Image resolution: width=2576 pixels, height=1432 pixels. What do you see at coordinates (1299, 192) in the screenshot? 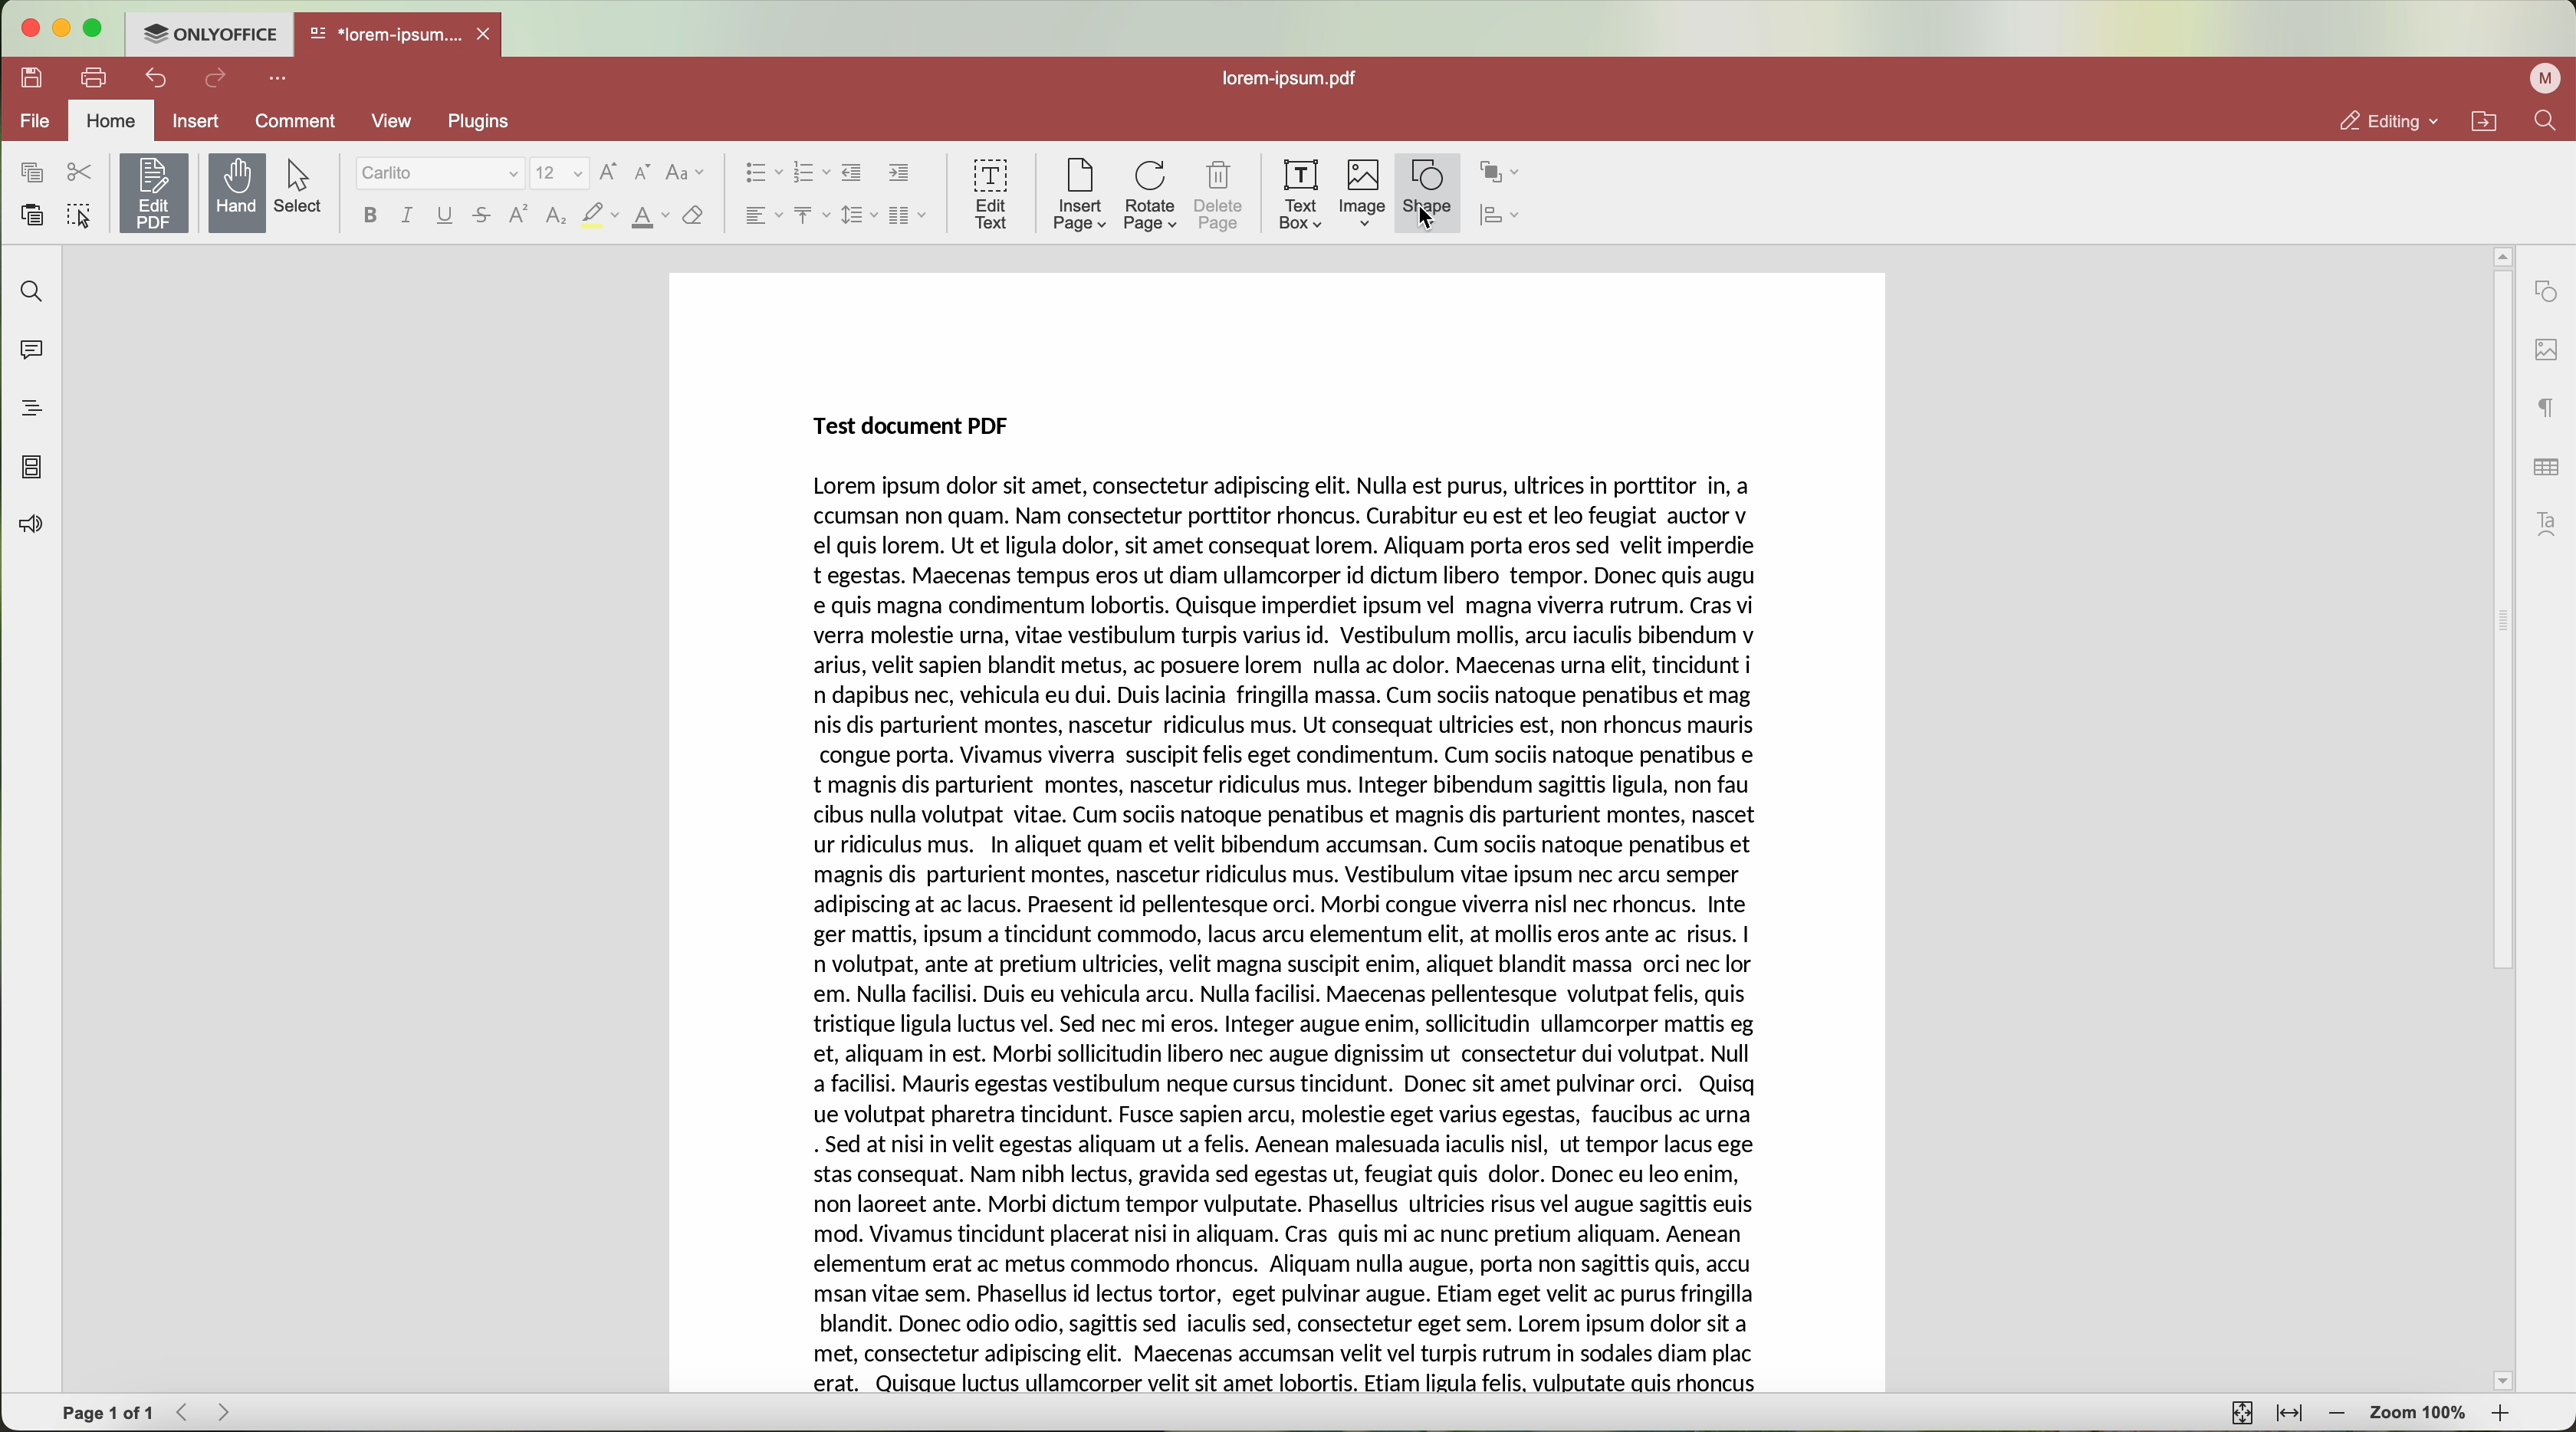
I see `text box` at bounding box center [1299, 192].